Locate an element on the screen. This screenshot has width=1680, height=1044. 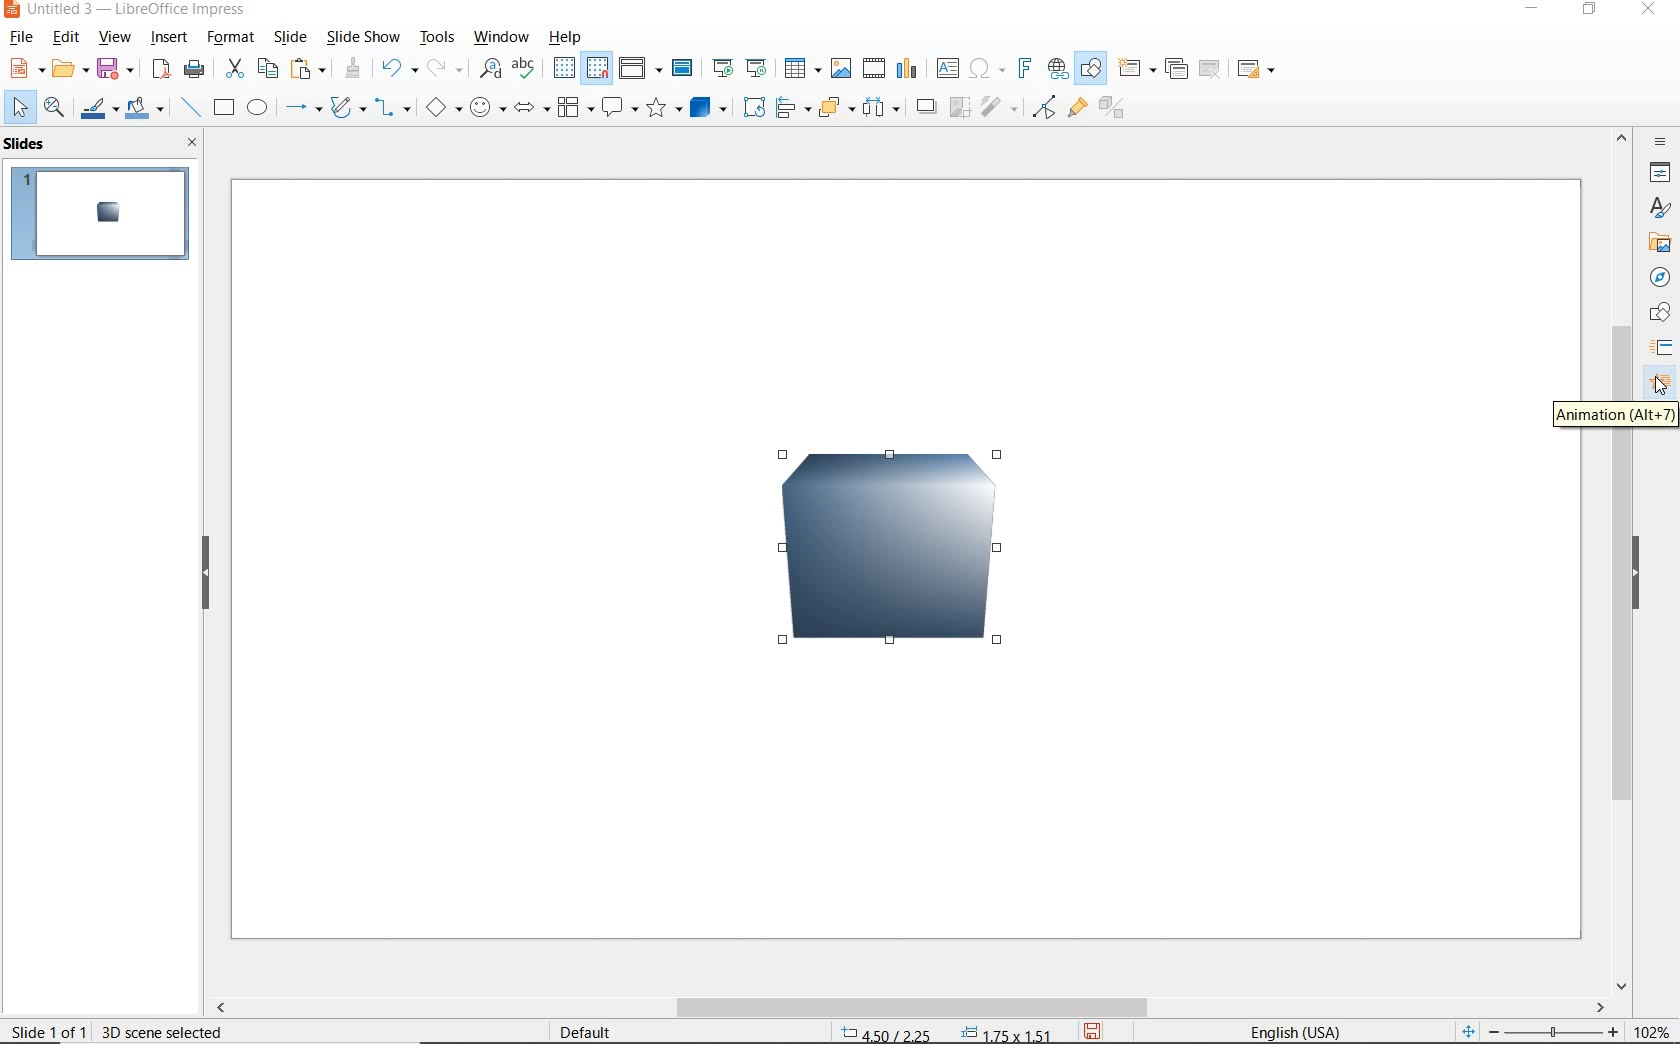
find & replace is located at coordinates (490, 69).